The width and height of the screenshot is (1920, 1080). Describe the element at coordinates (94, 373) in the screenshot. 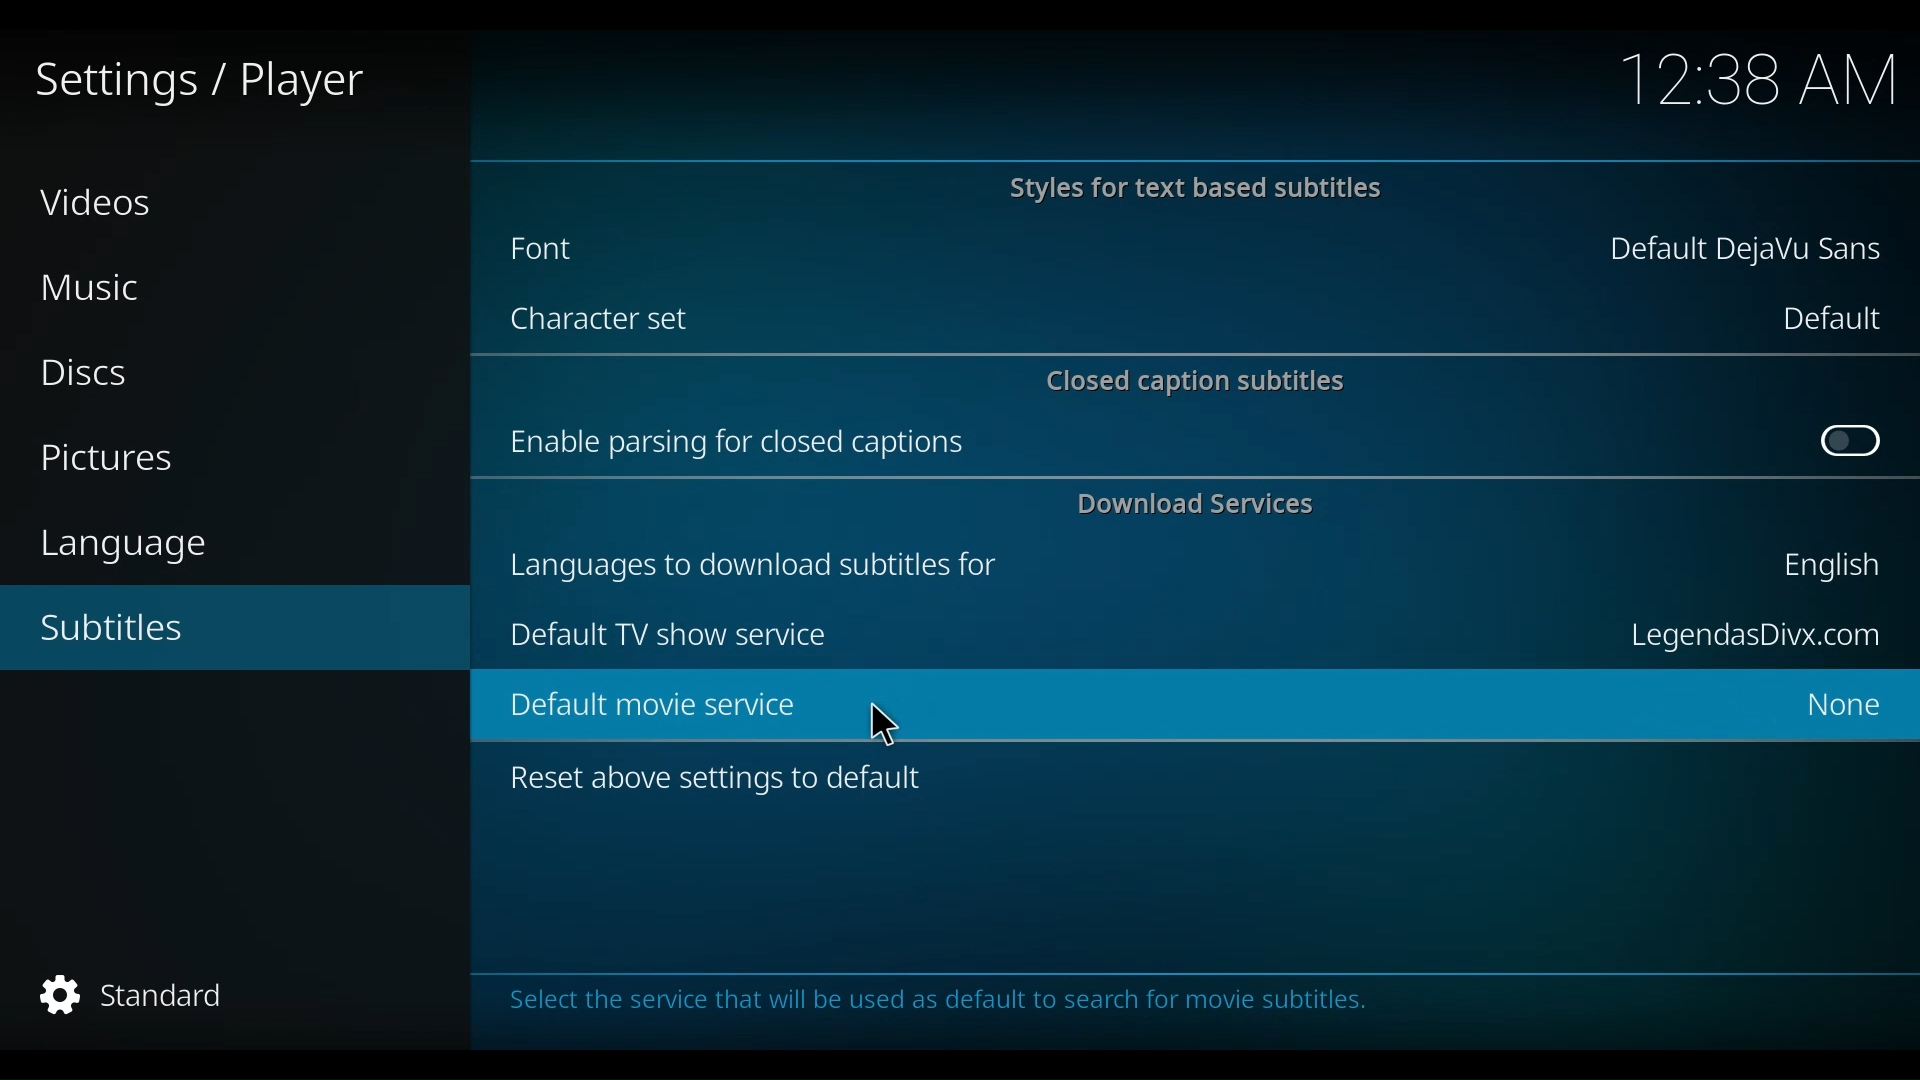

I see `Discs` at that location.